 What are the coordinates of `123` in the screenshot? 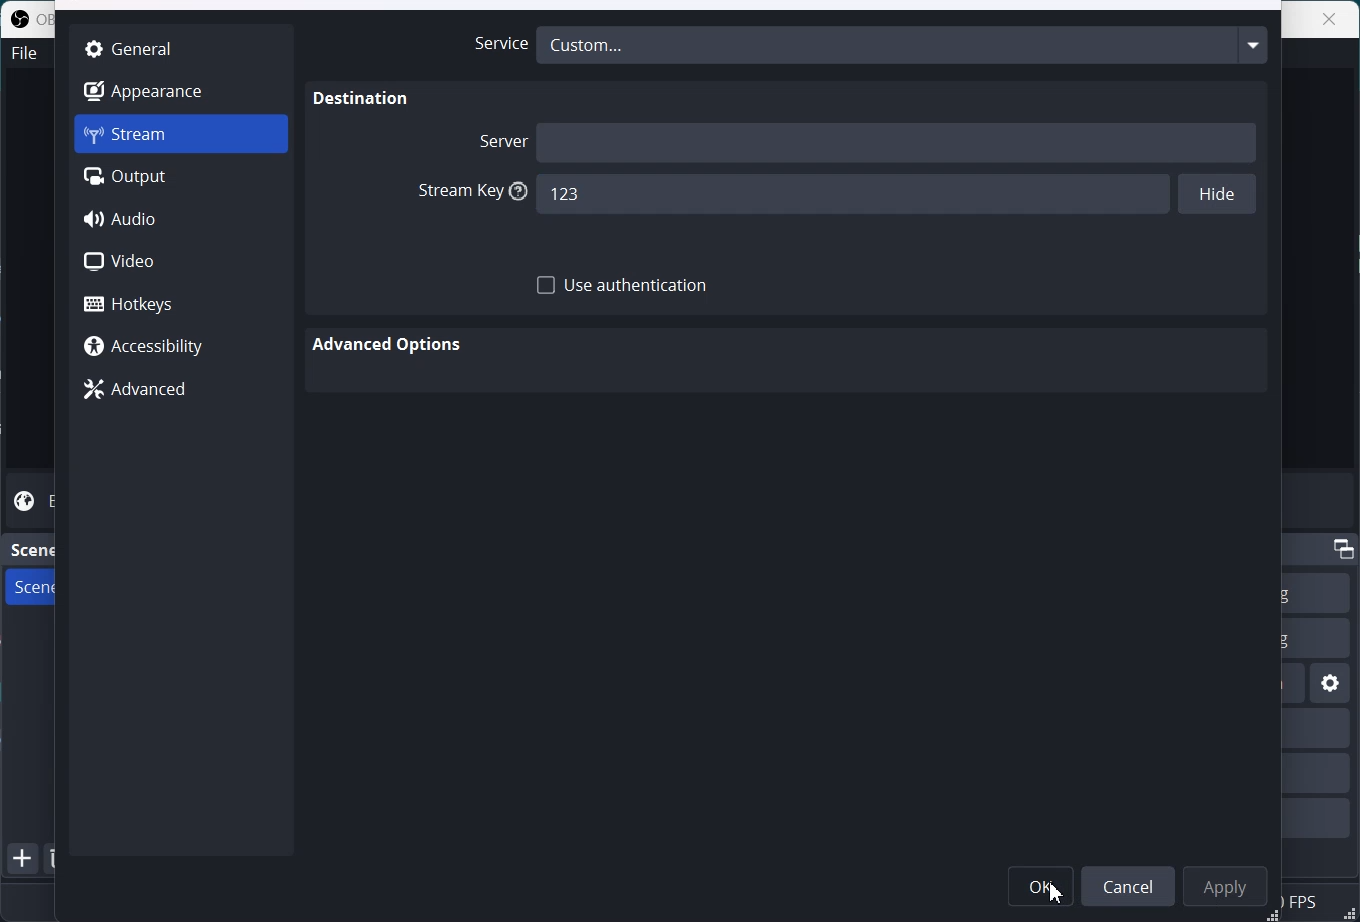 It's located at (849, 195).